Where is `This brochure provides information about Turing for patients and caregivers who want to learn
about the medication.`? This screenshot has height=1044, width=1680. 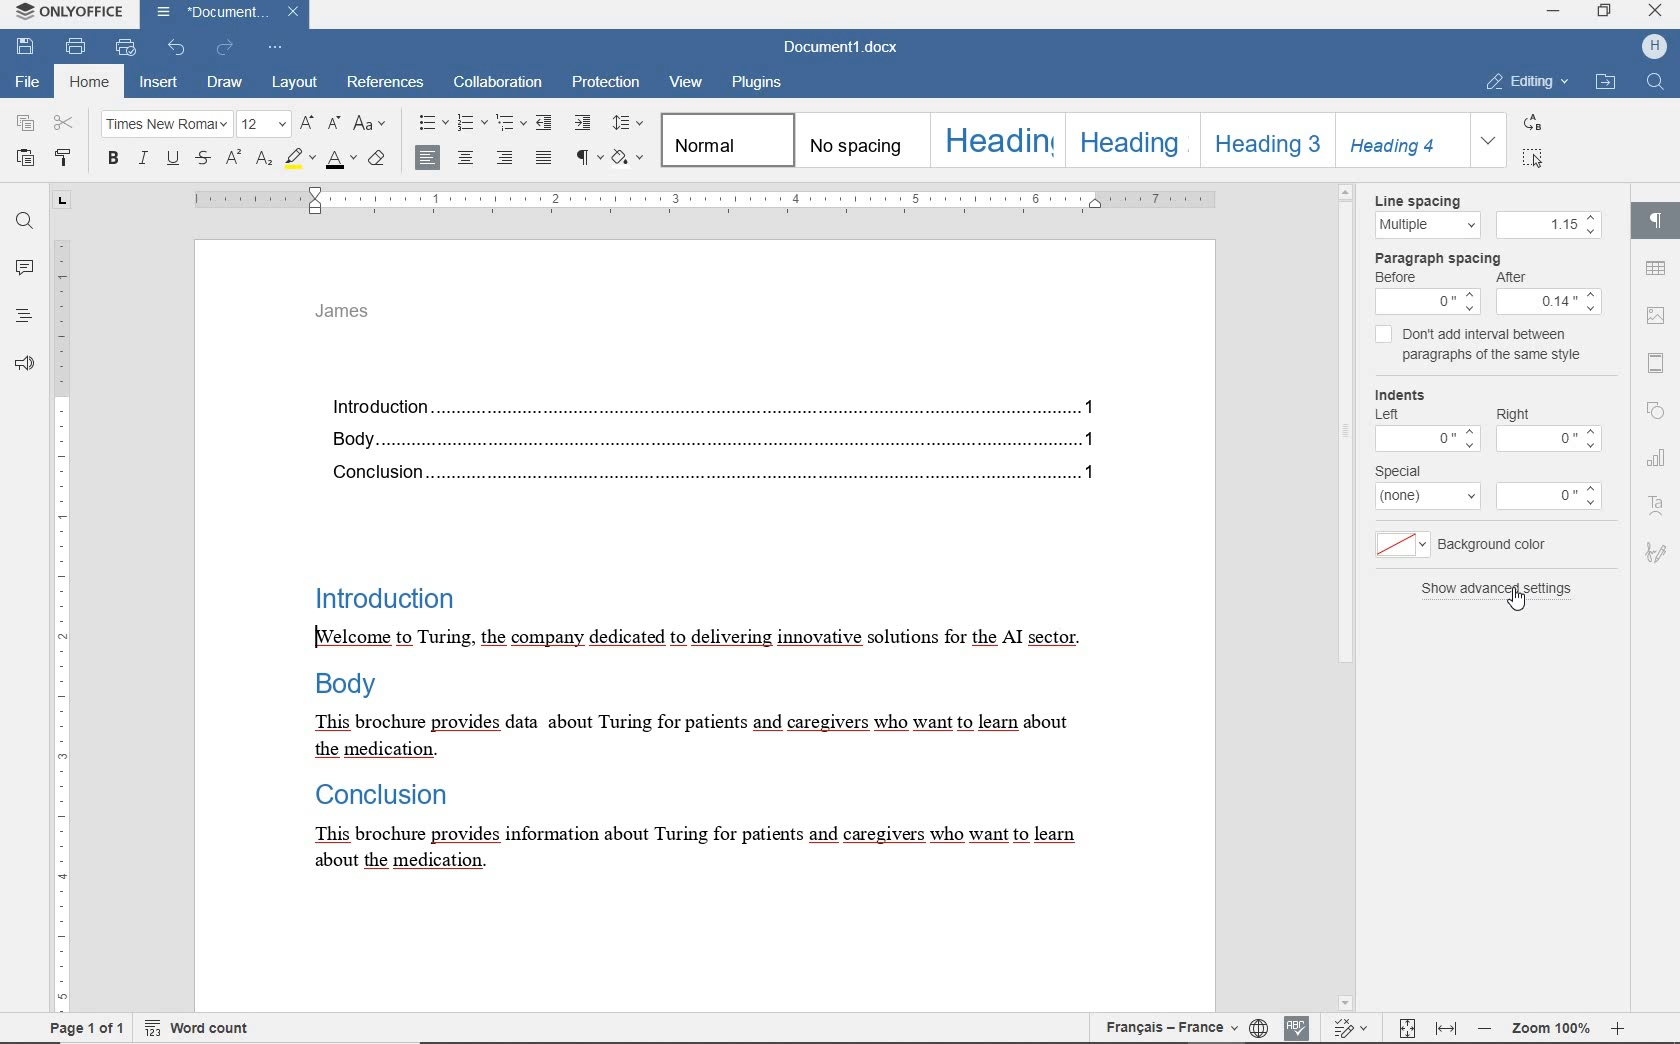
This brochure provides information about Turing for patients and caregivers who want to learn
about the medication. is located at coordinates (705, 851).